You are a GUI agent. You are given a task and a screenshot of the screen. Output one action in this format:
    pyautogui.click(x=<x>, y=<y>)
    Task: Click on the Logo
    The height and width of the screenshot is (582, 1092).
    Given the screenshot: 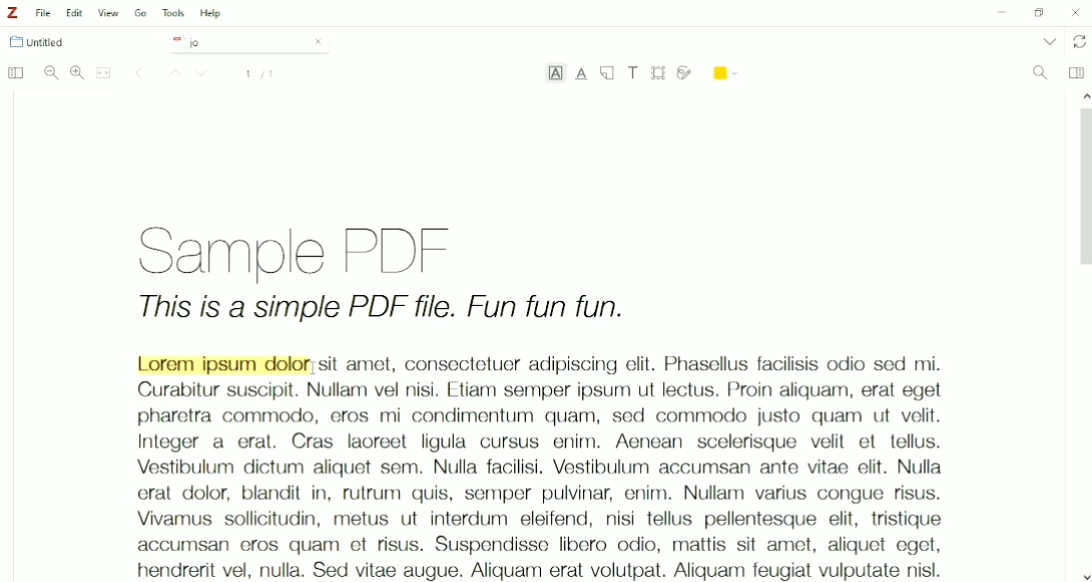 What is the action you would take?
    pyautogui.click(x=12, y=13)
    